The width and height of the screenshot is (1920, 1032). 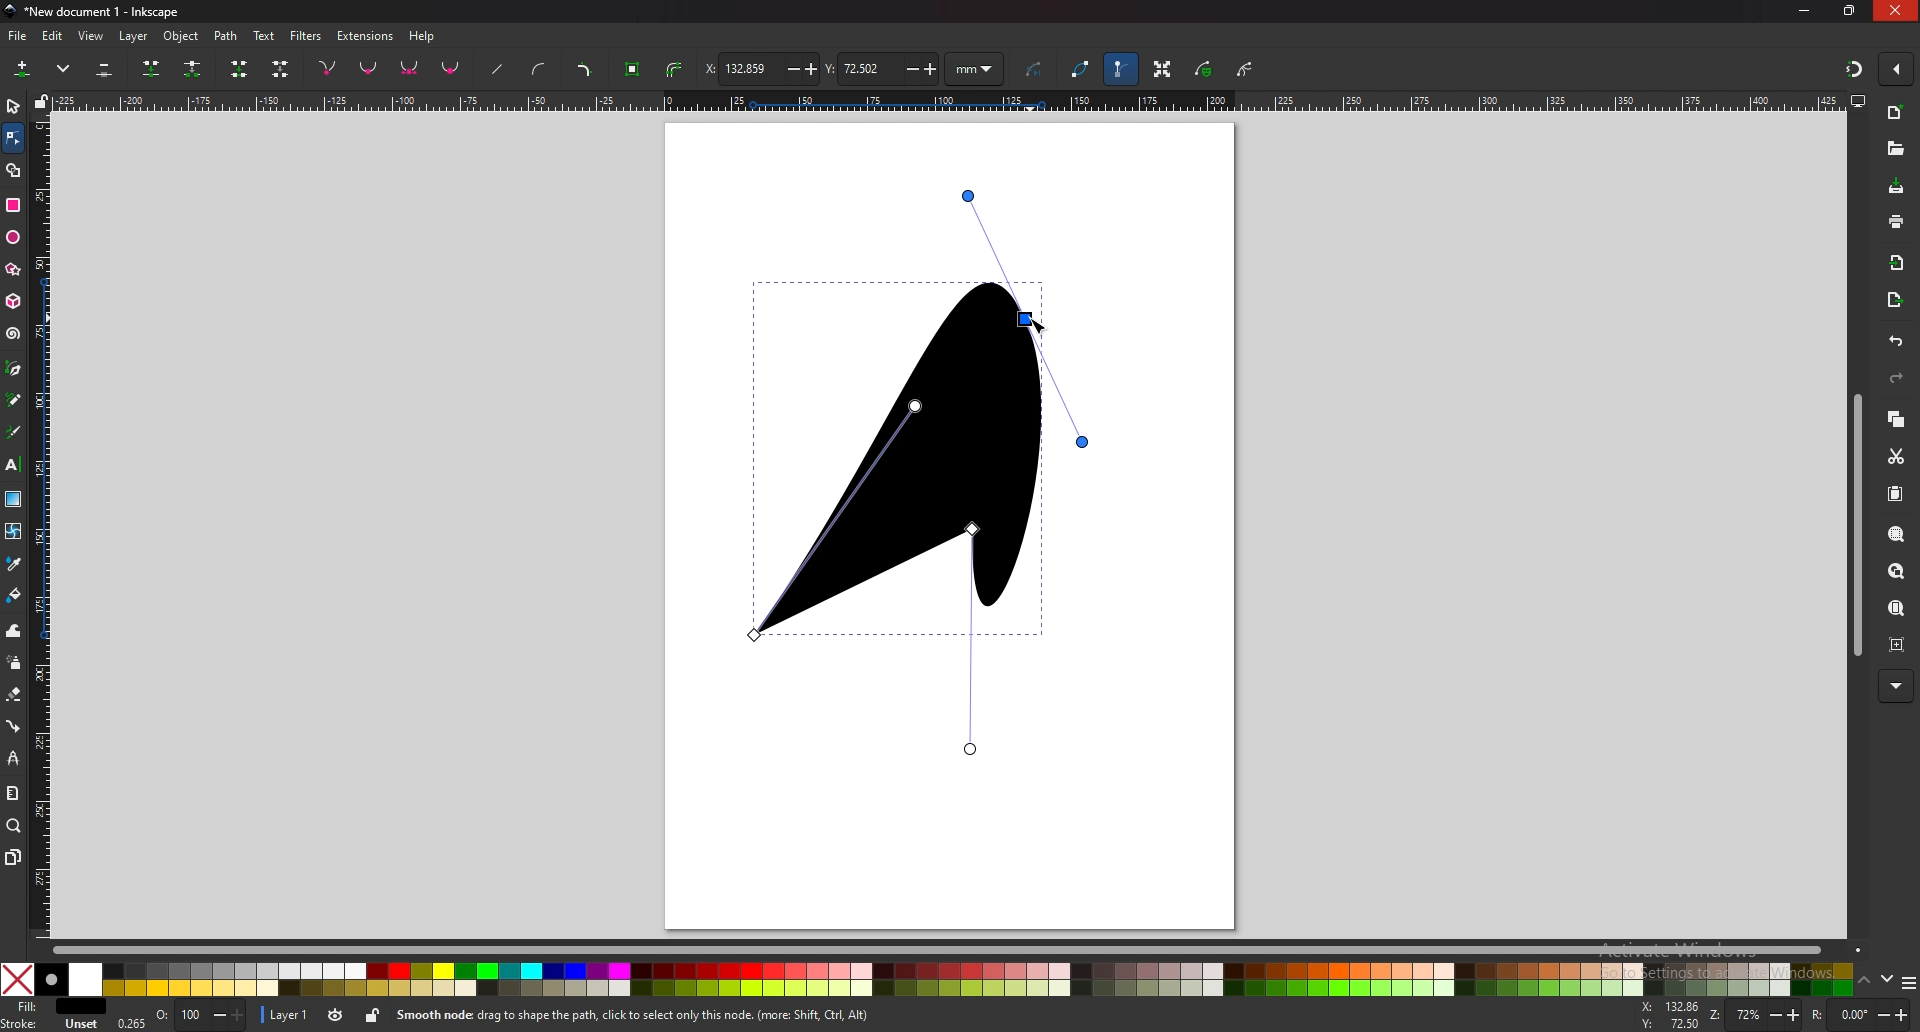 I want to click on gradient, so click(x=14, y=499).